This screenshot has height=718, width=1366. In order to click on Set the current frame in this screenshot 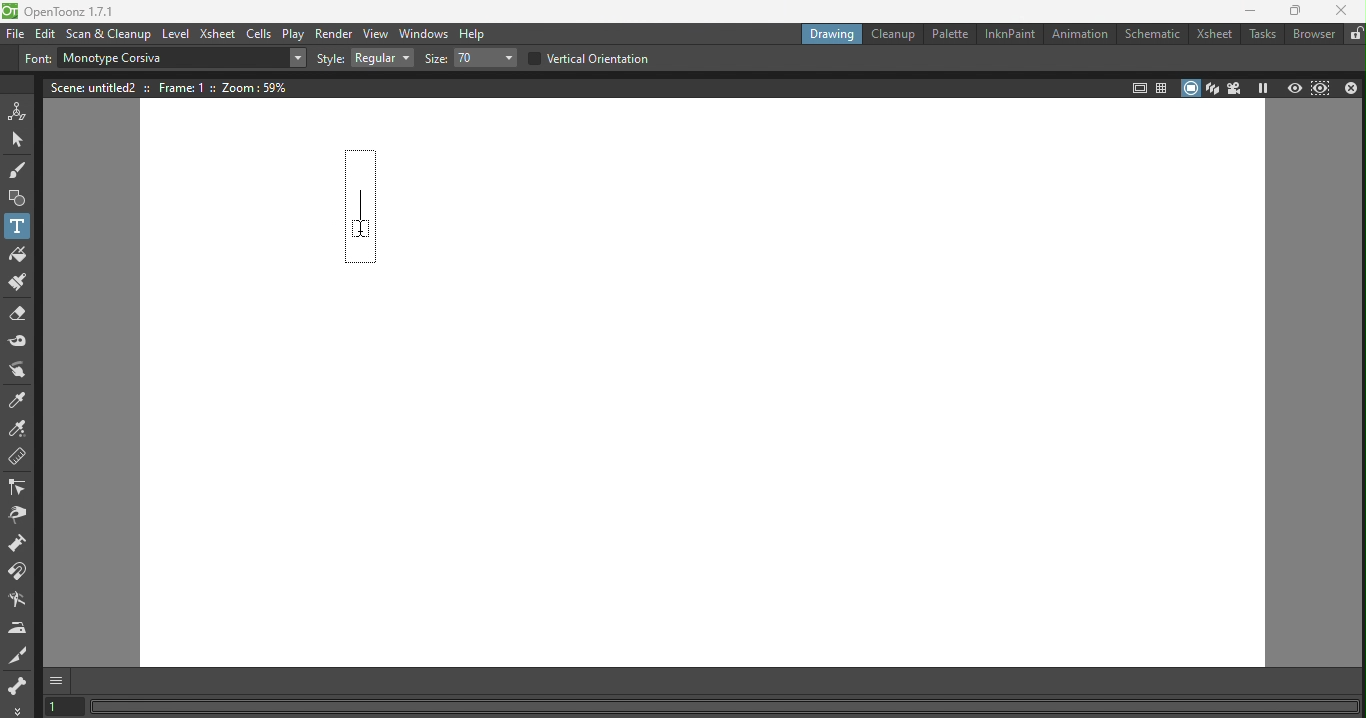, I will do `click(61, 706)`.